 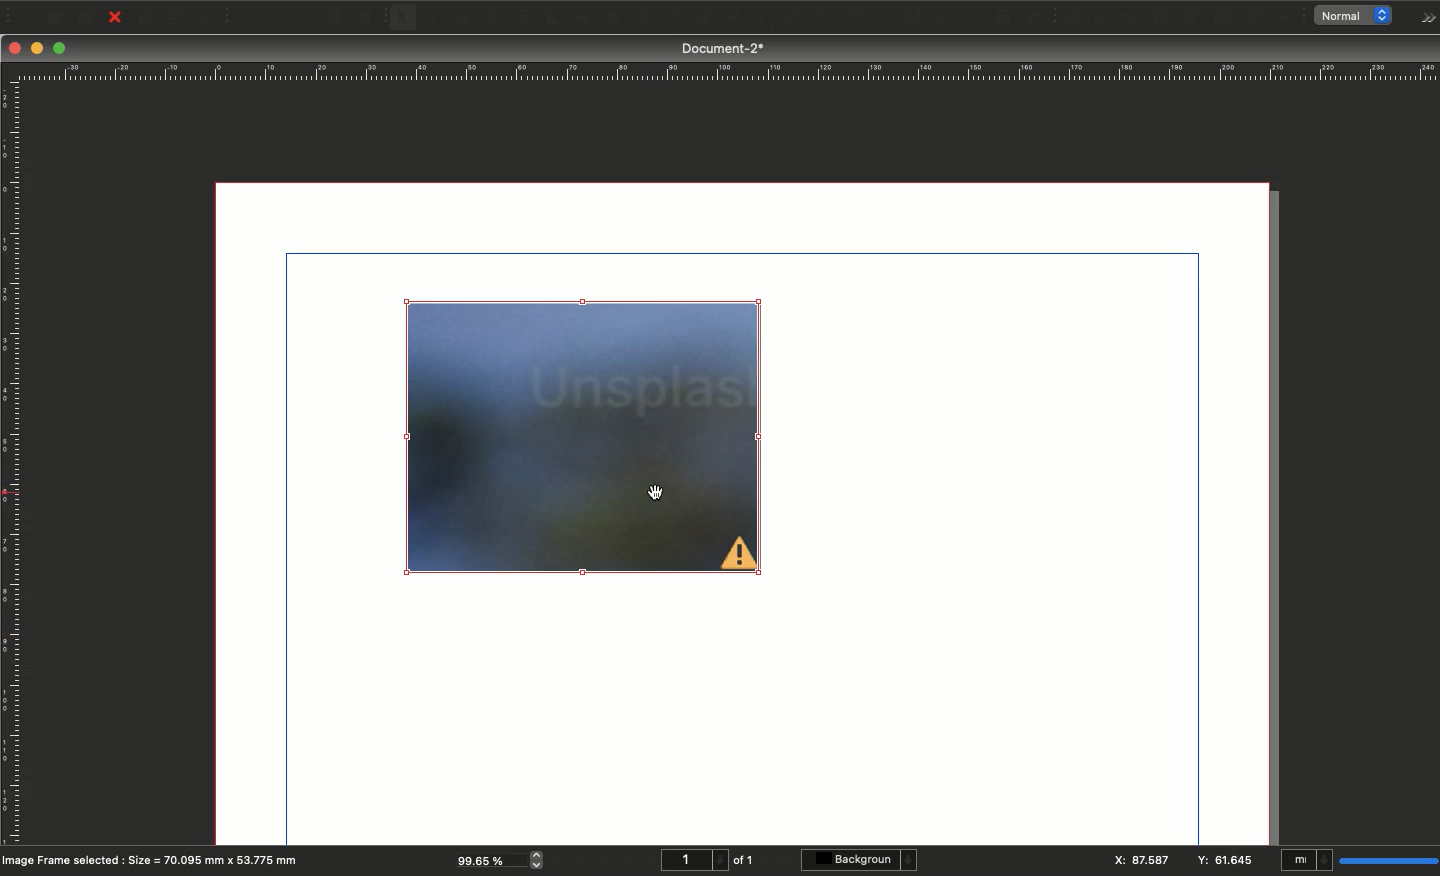 What do you see at coordinates (161, 896) in the screenshot?
I see `image Frame selected : Size = 70.095 mm x 53.776 mm` at bounding box center [161, 896].